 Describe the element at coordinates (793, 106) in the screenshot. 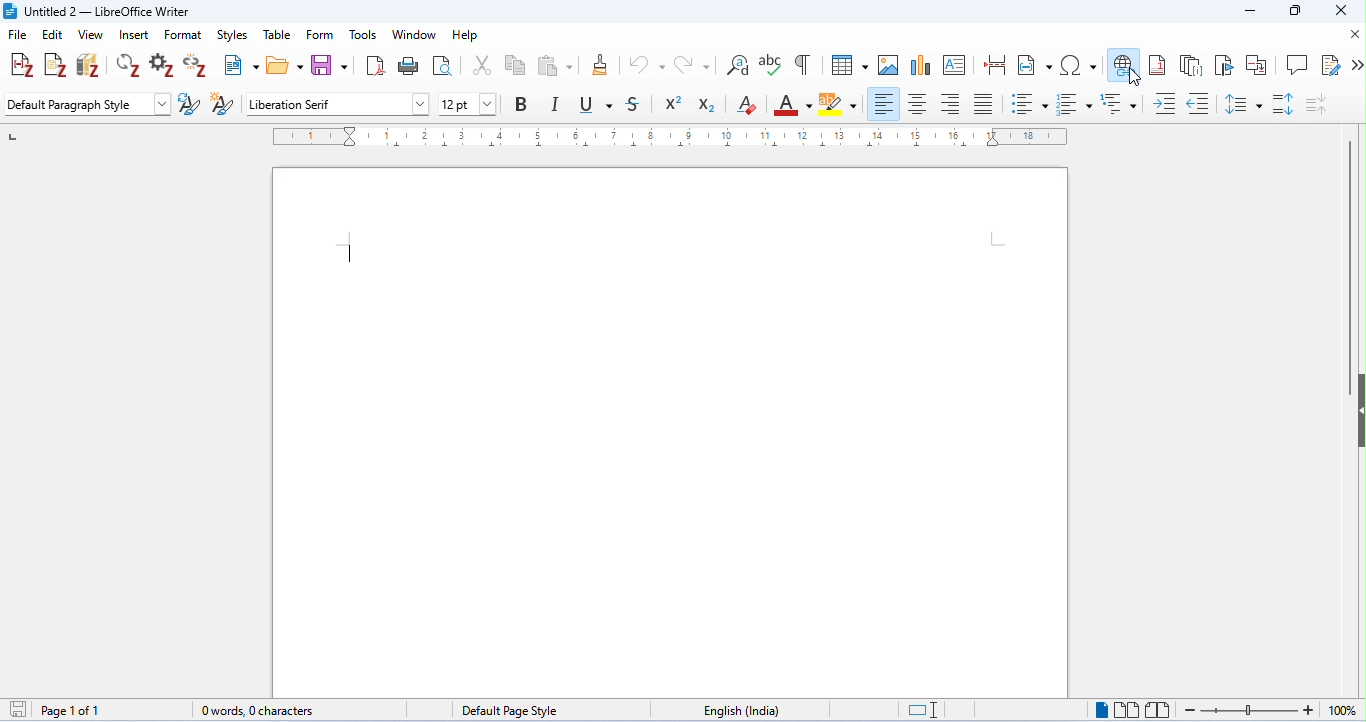

I see `font color` at that location.